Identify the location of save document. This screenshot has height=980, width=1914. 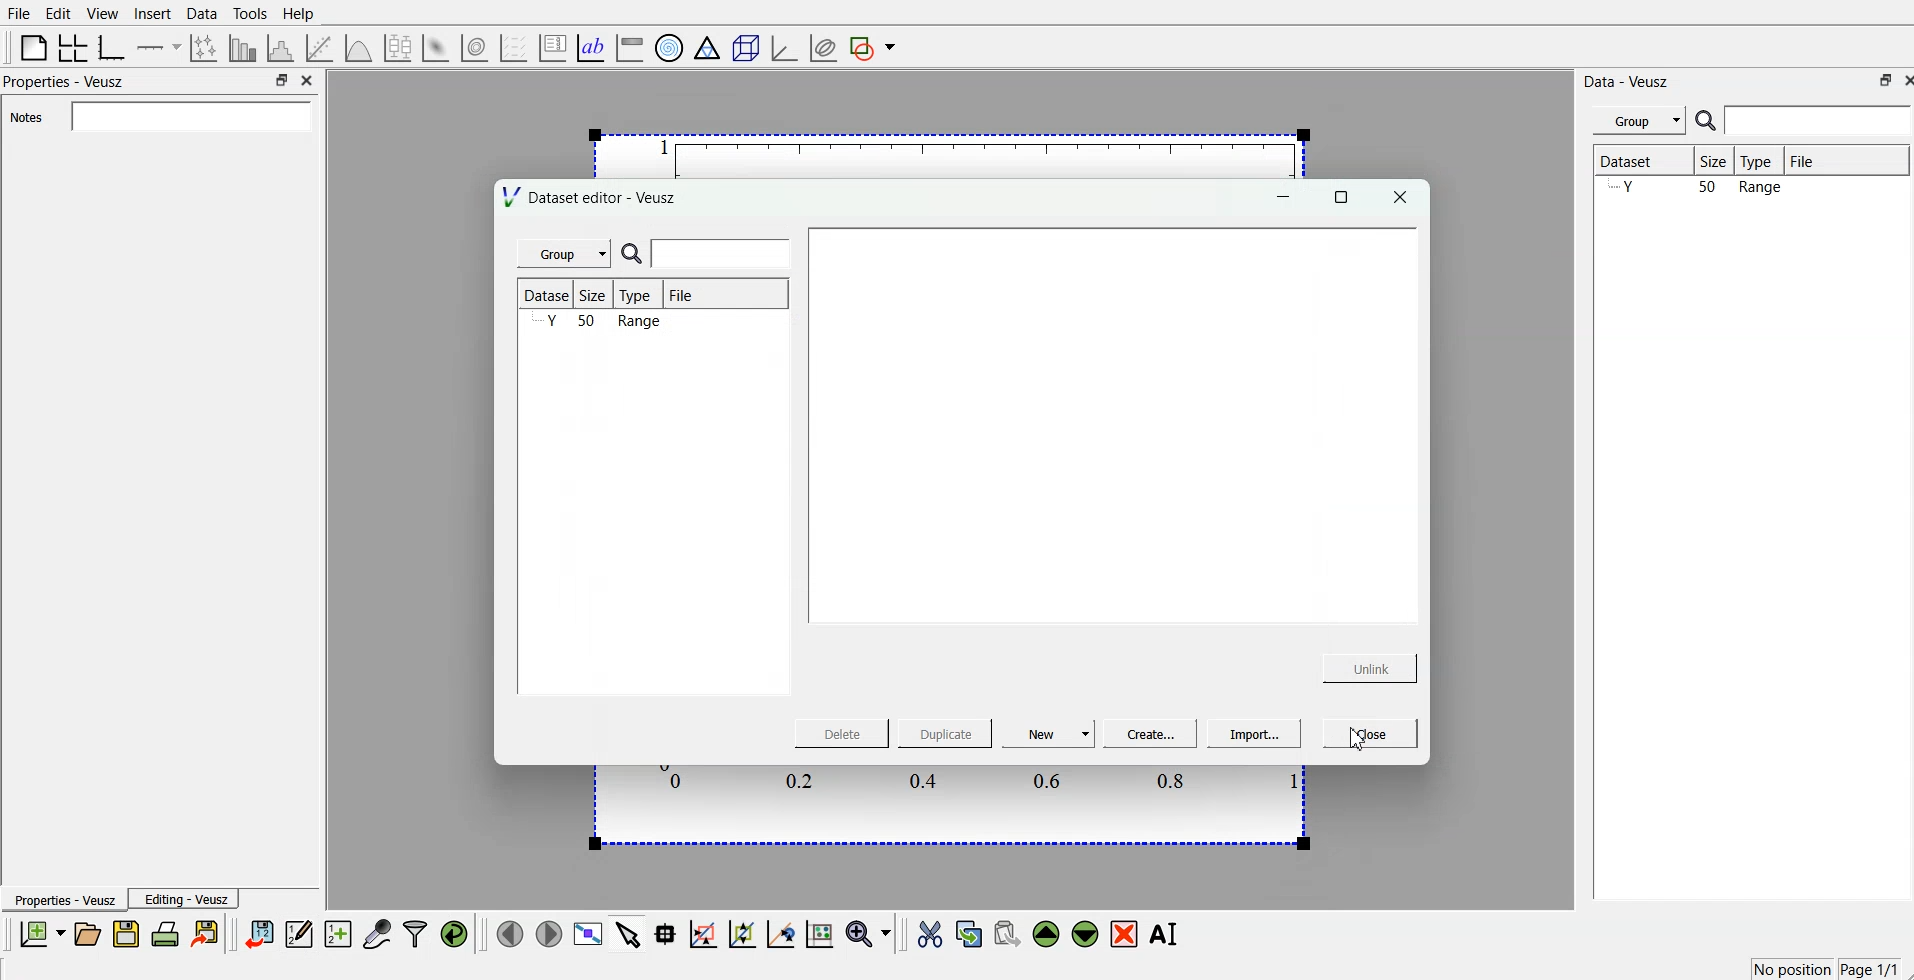
(126, 935).